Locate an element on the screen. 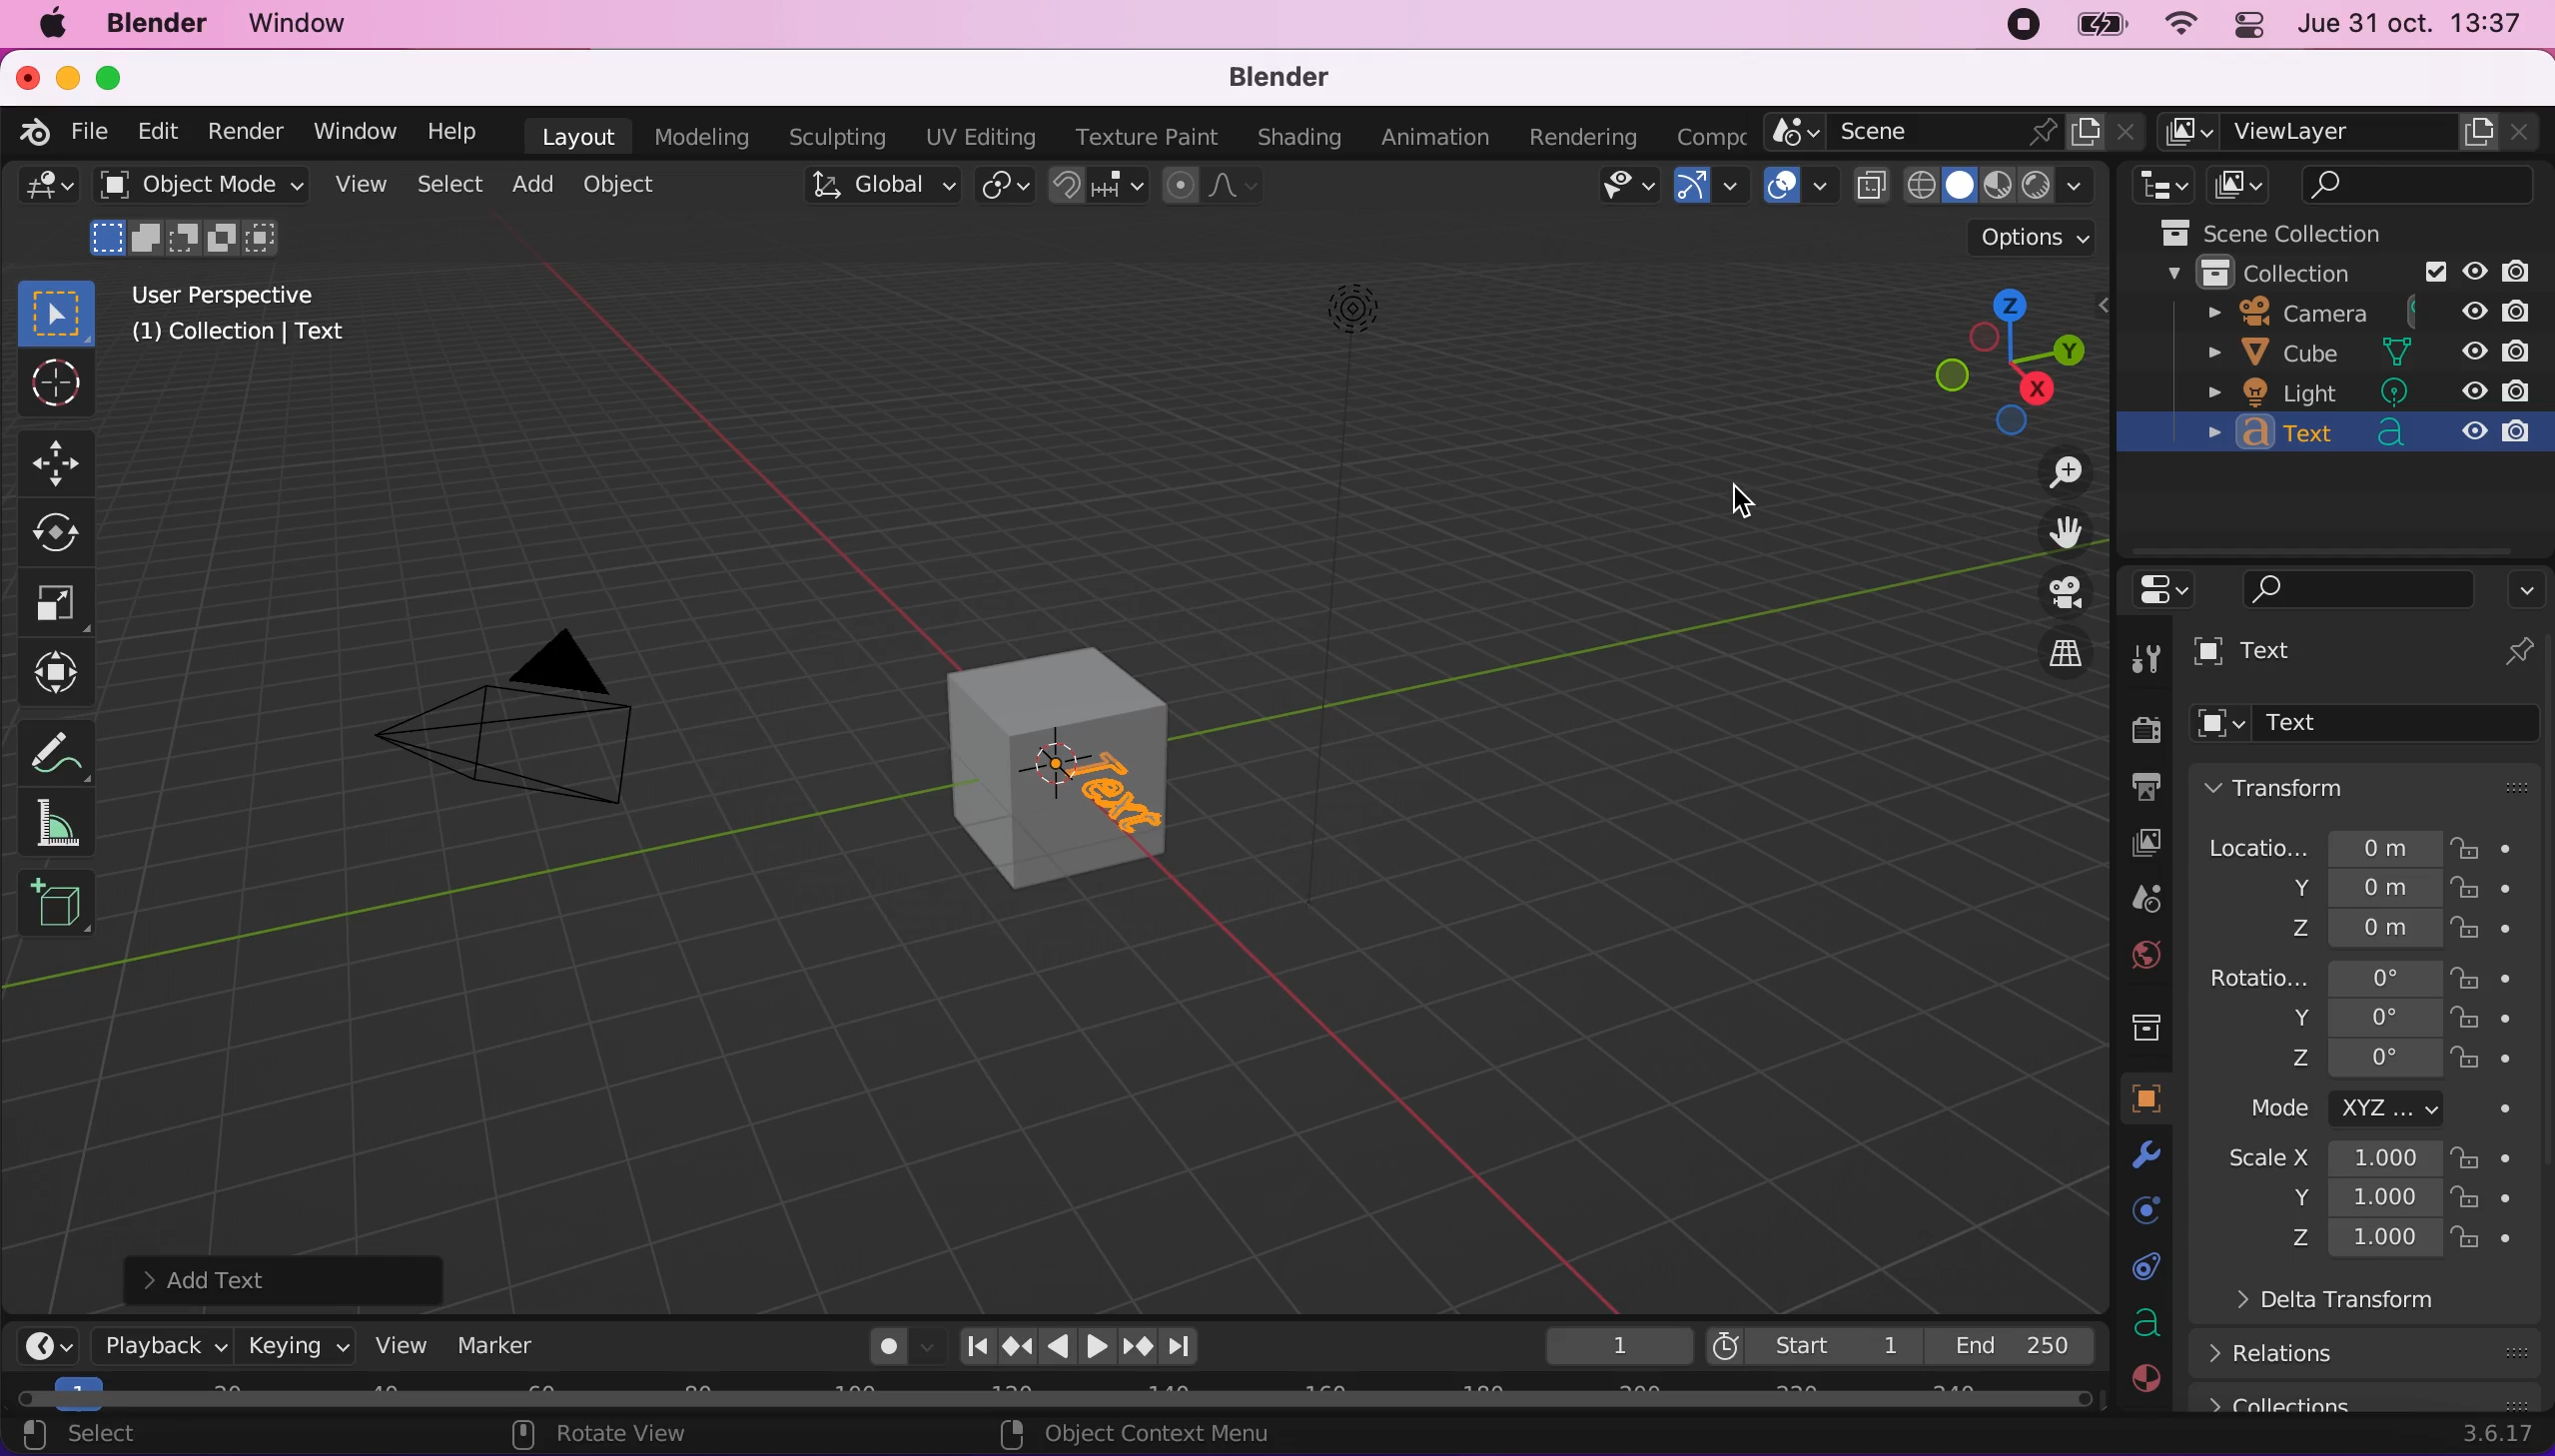 This screenshot has width=2555, height=1456. rotate is located at coordinates (59, 532).